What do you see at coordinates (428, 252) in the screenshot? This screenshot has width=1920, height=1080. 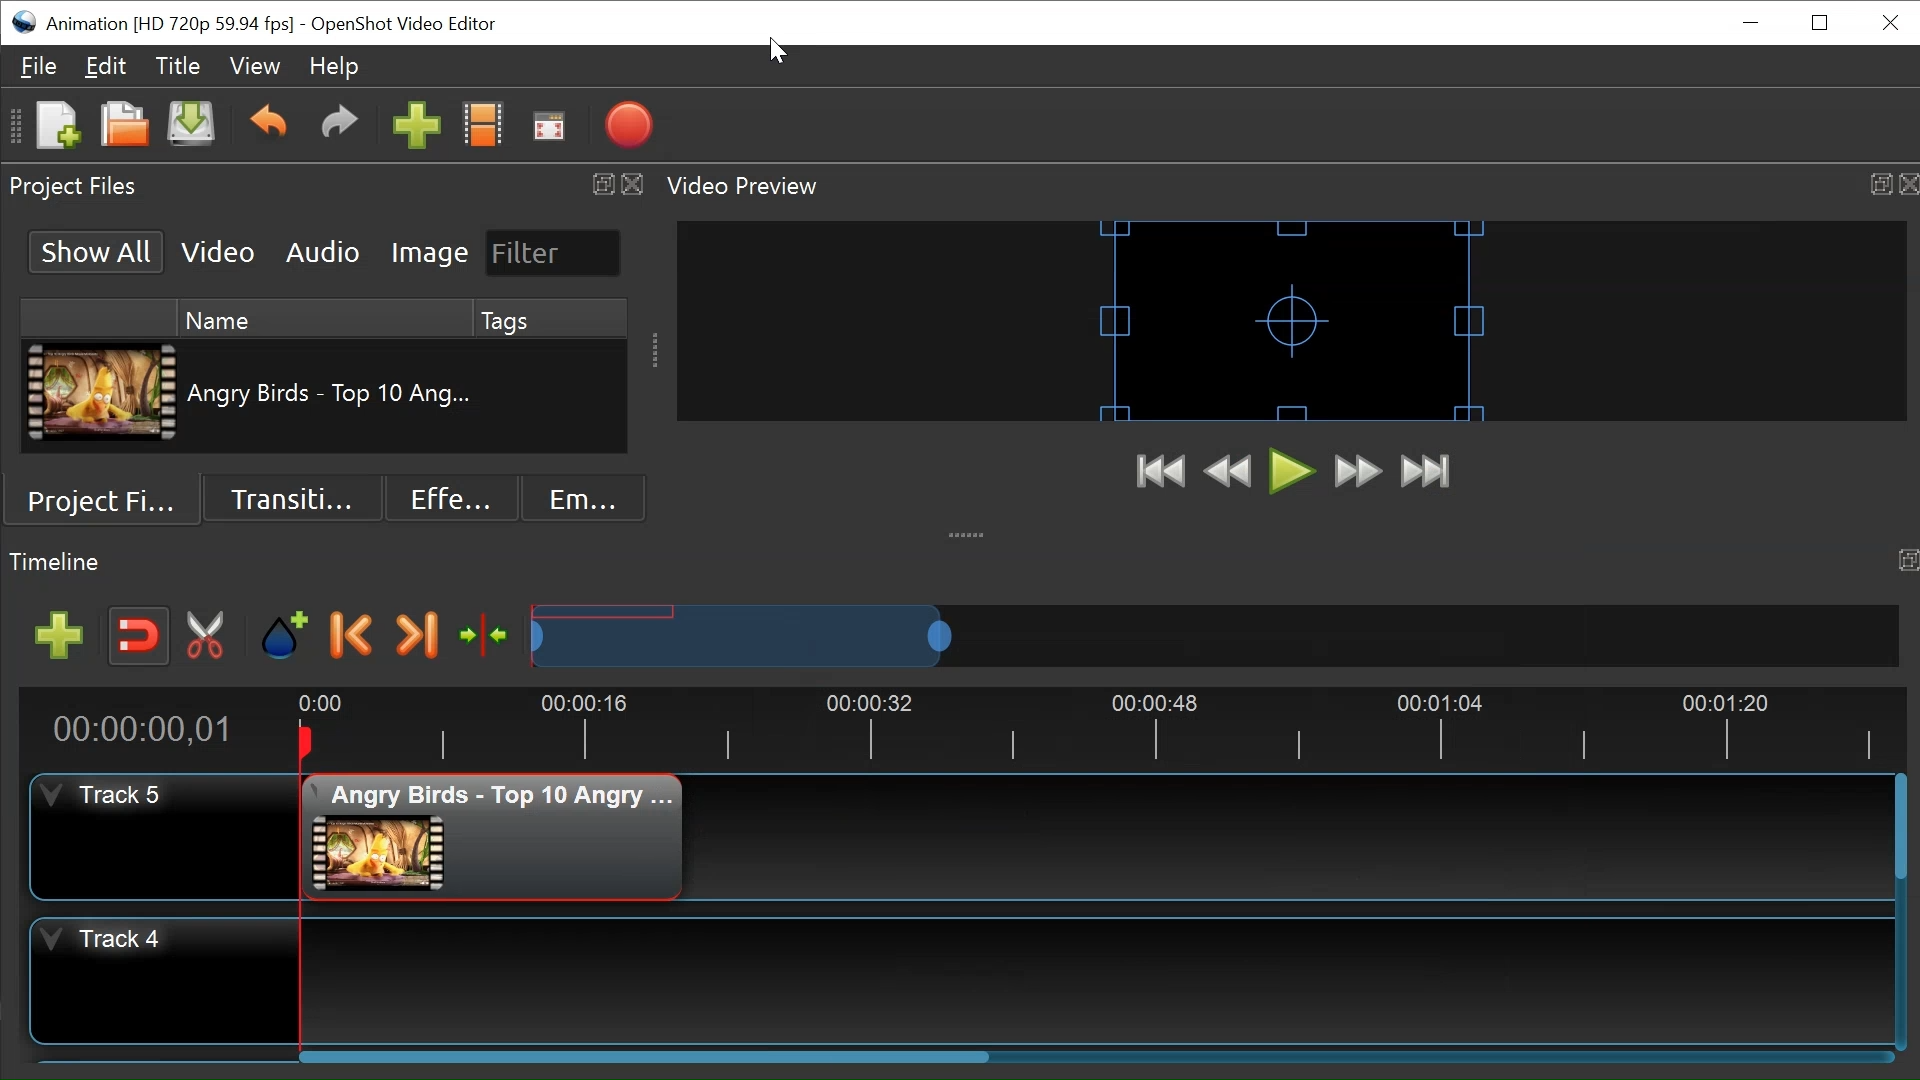 I see `Image` at bounding box center [428, 252].